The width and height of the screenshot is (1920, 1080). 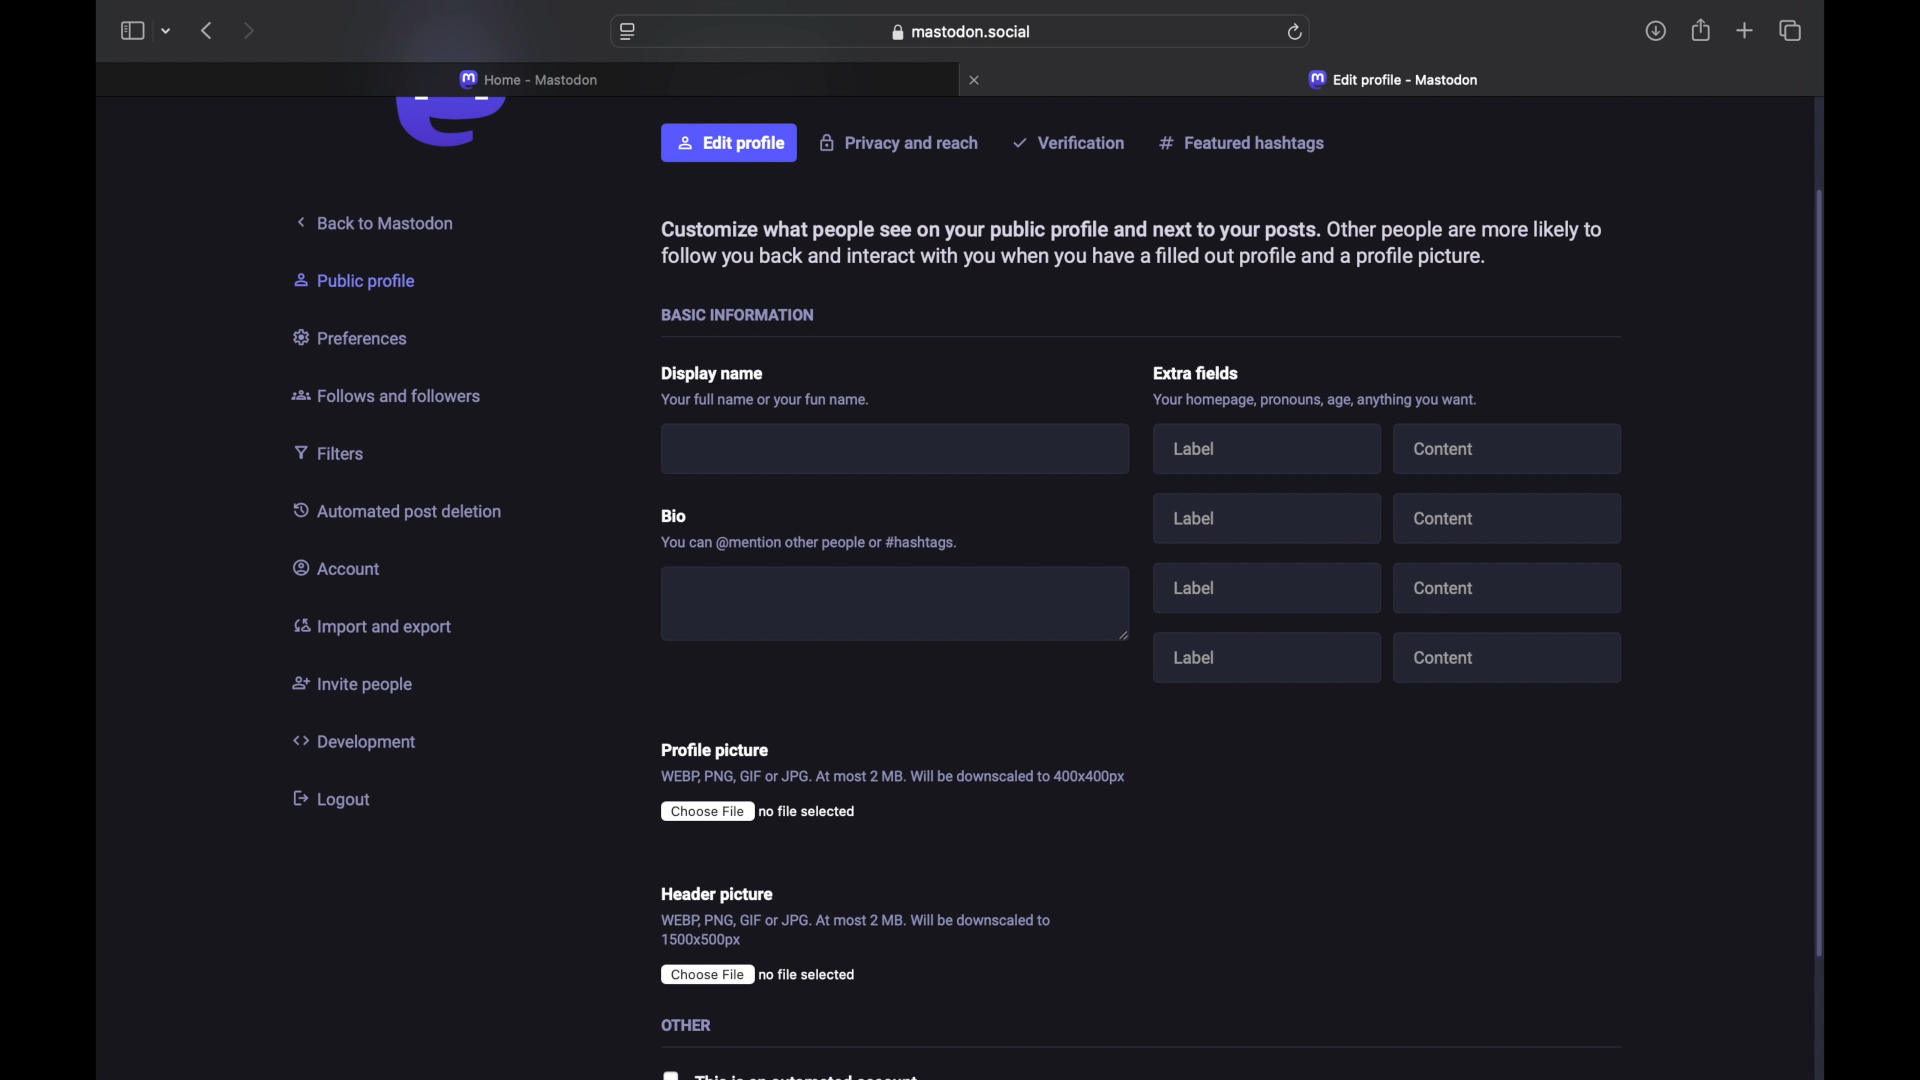 What do you see at coordinates (1818, 573) in the screenshot?
I see `scroll bar` at bounding box center [1818, 573].